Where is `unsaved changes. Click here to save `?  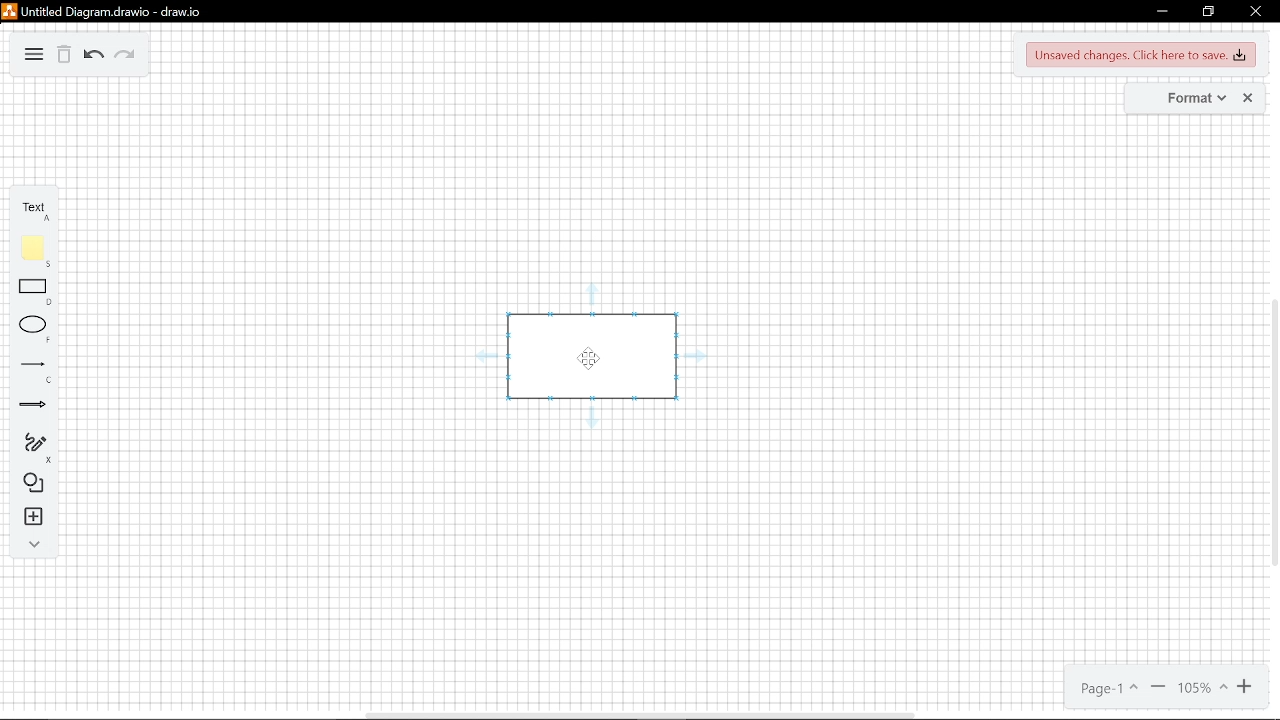 unsaved changes. Click here to save  is located at coordinates (1138, 56).